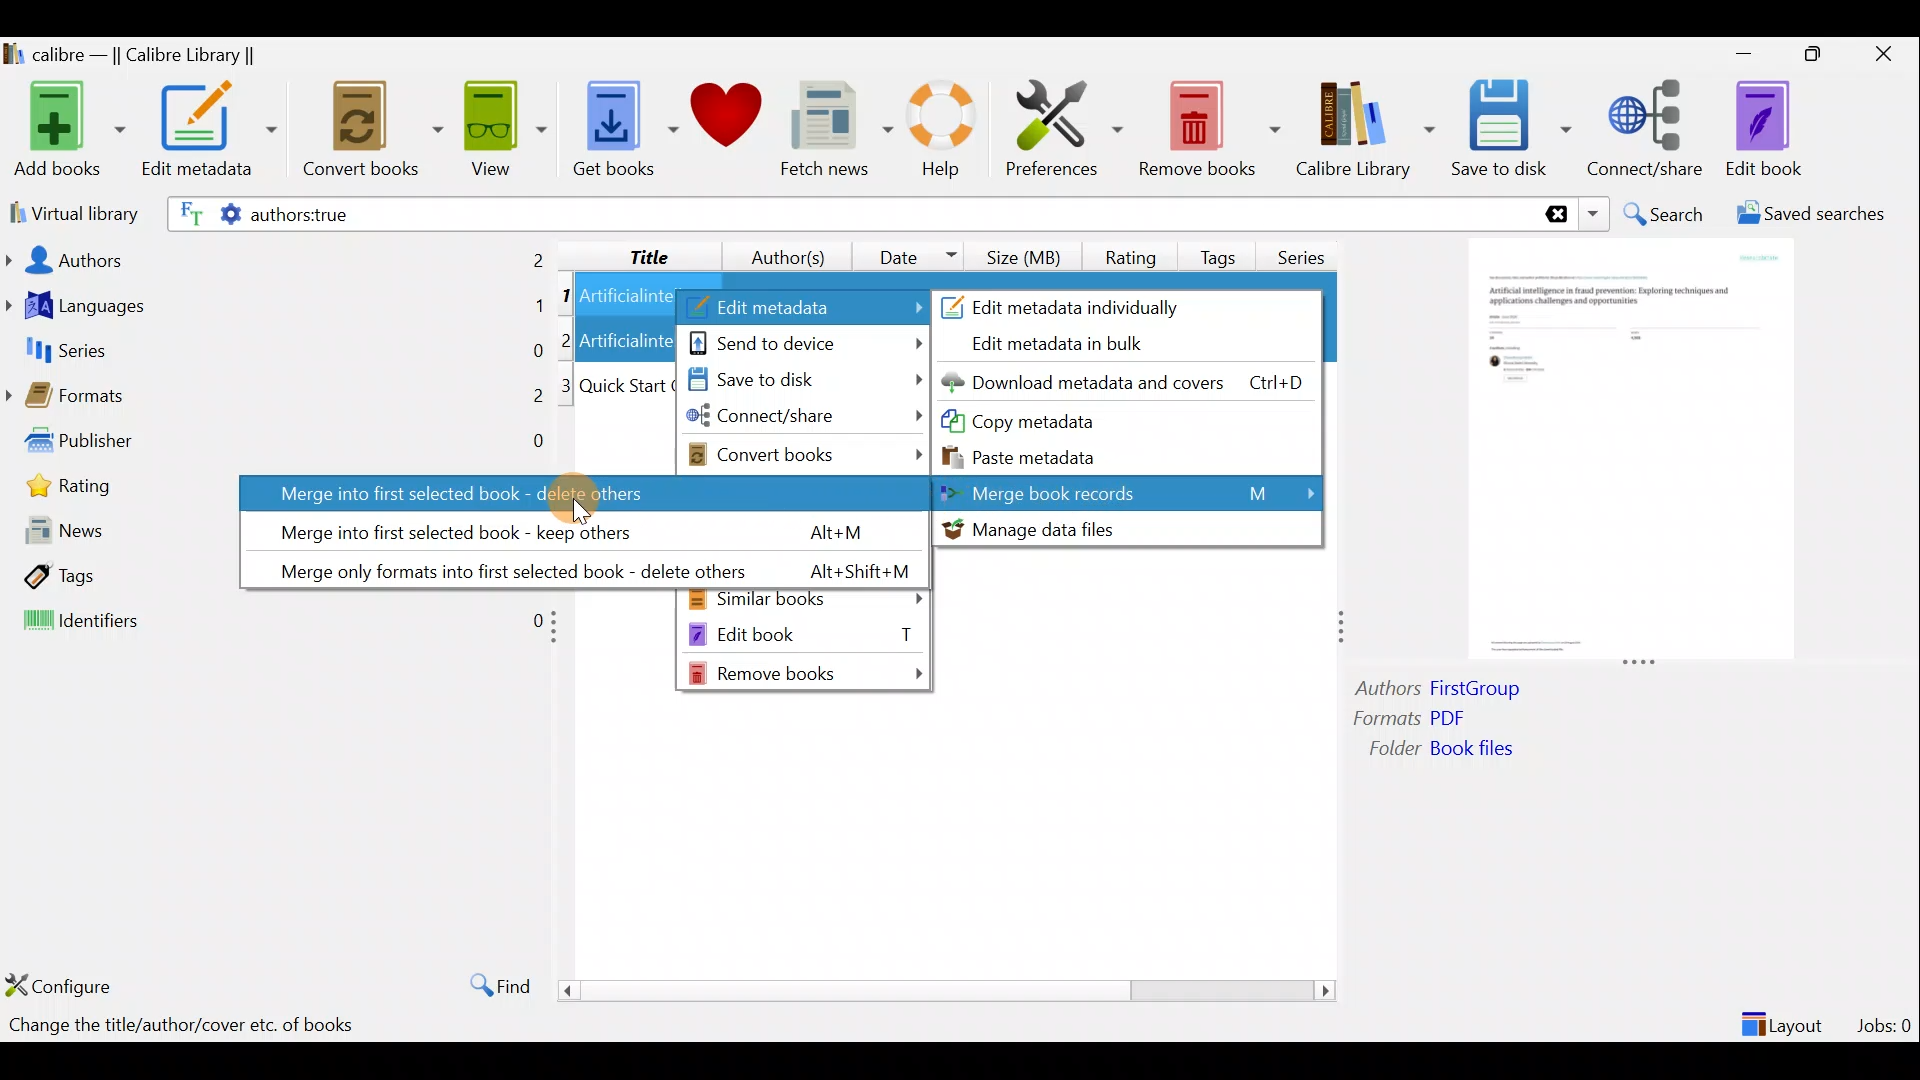 The width and height of the screenshot is (1920, 1080). Describe the element at coordinates (727, 122) in the screenshot. I see `Donate` at that location.